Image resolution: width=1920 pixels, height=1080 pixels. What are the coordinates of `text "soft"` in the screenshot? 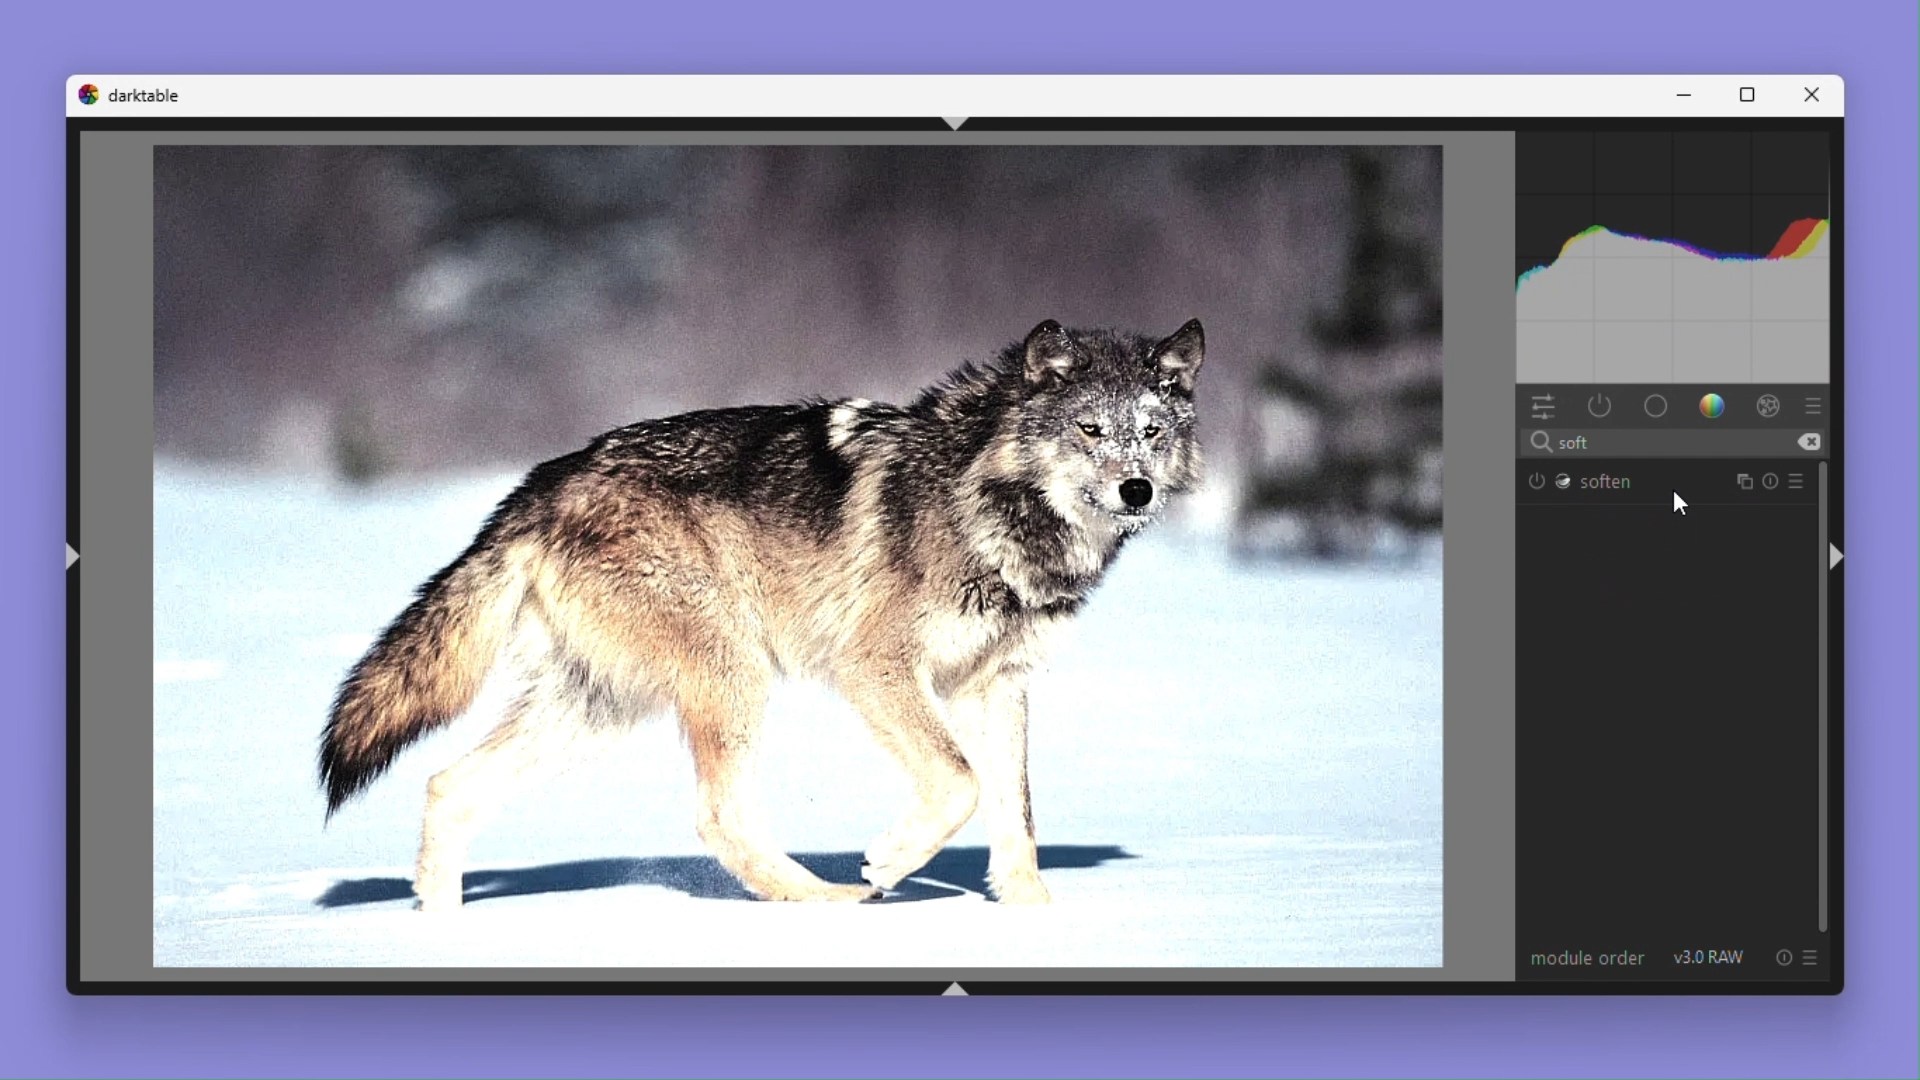 It's located at (1566, 443).